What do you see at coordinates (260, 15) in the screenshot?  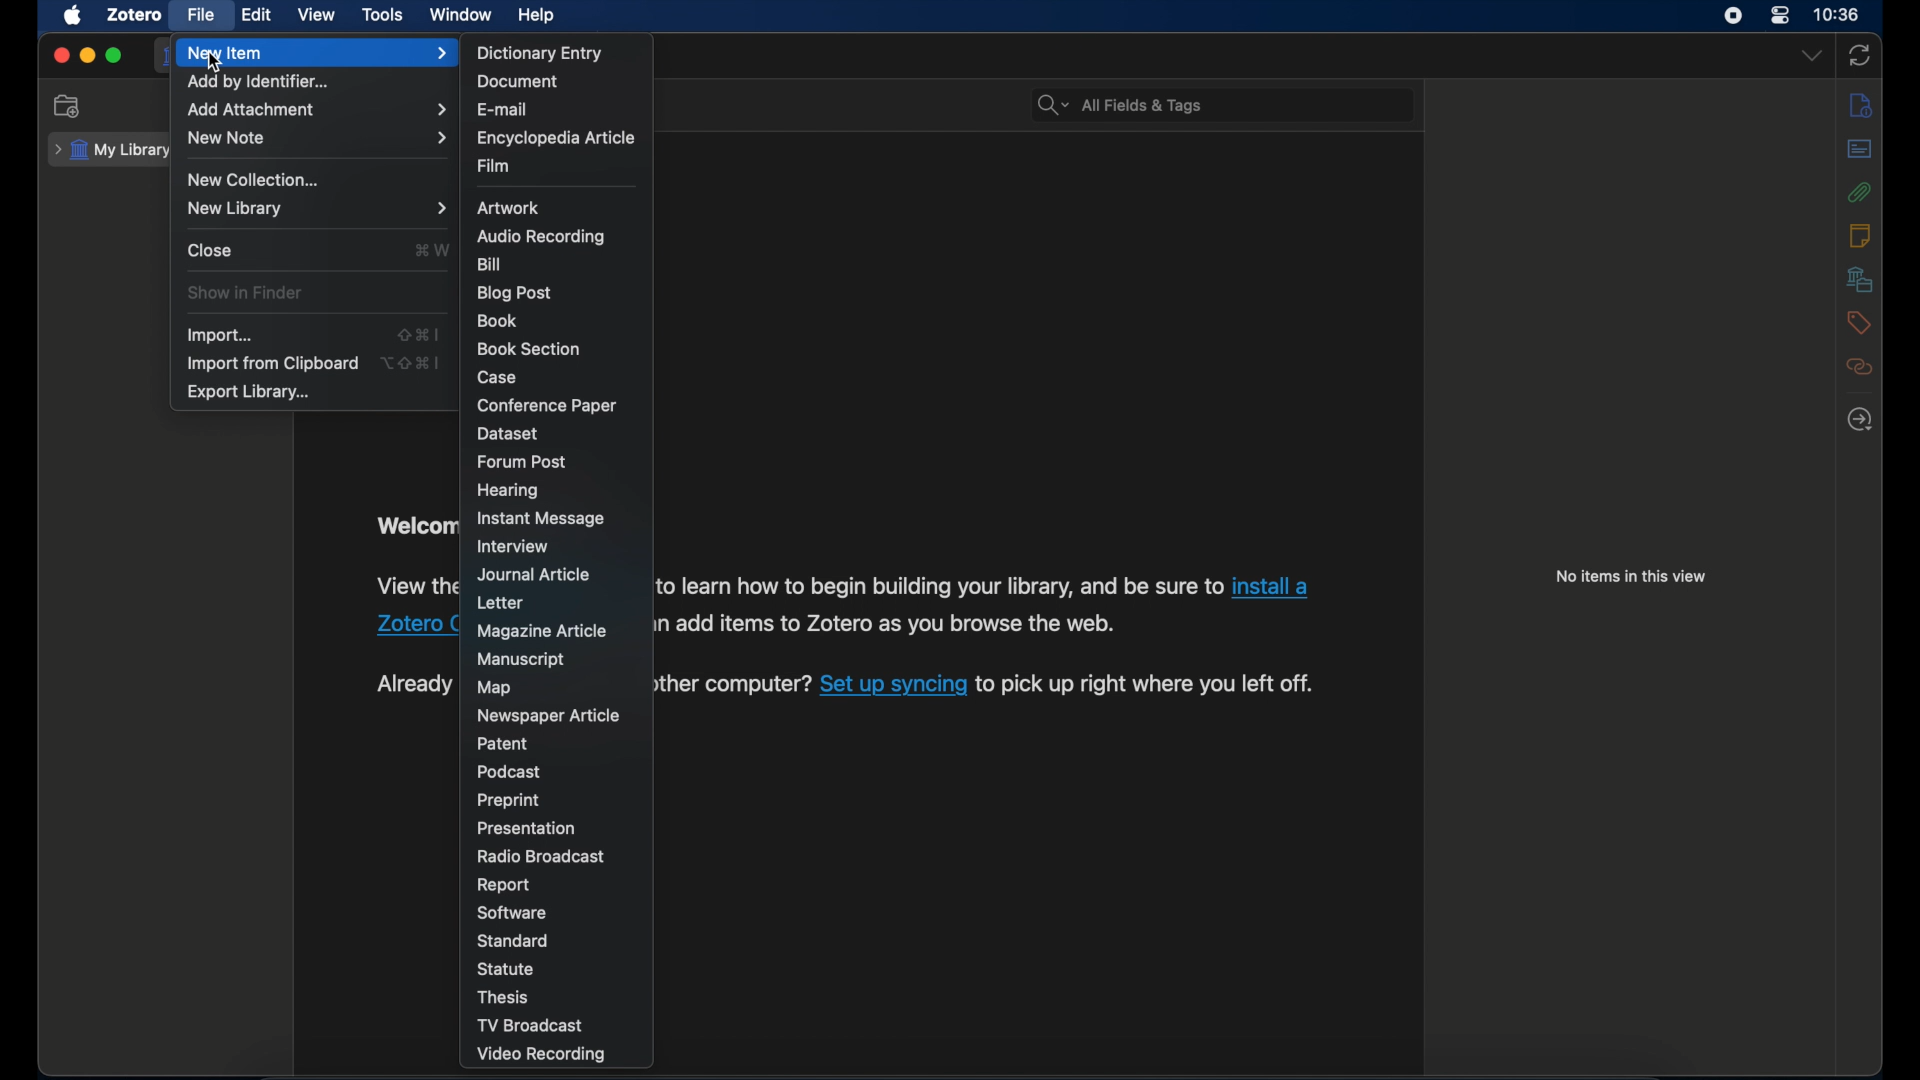 I see `edit` at bounding box center [260, 15].